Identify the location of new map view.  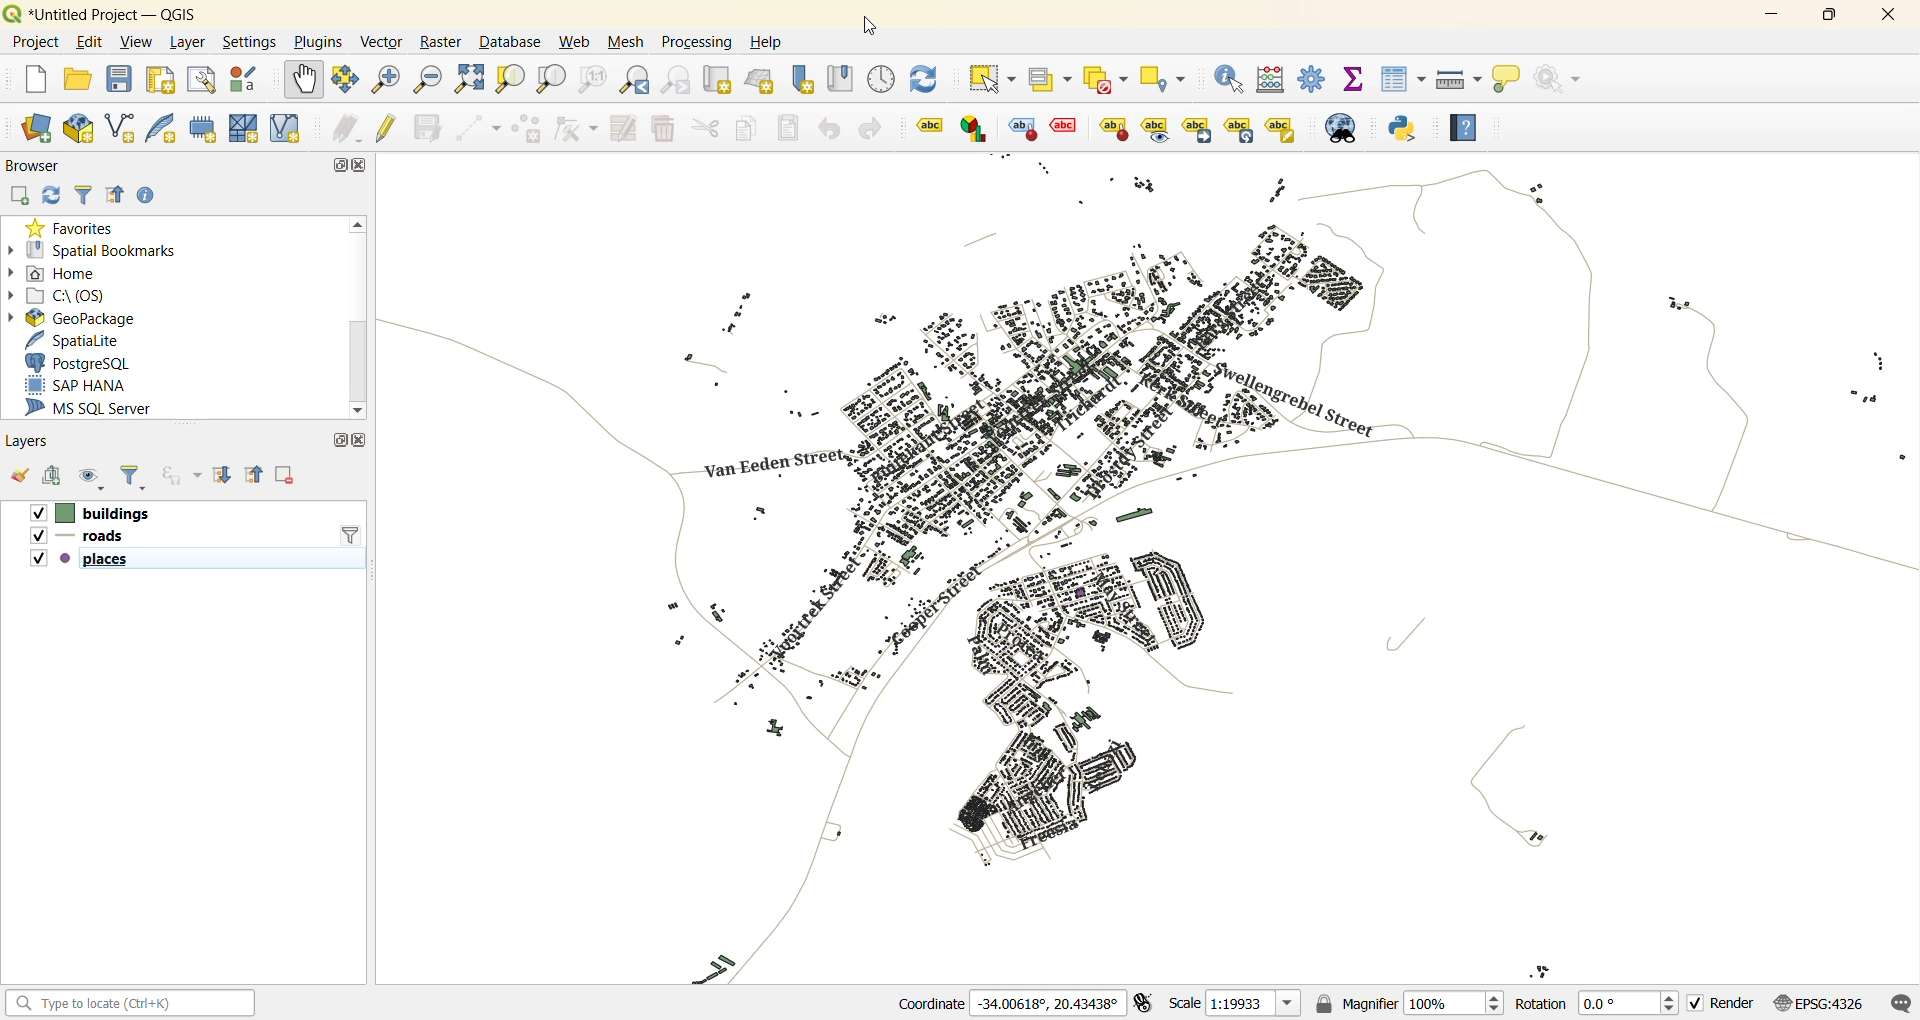
(720, 79).